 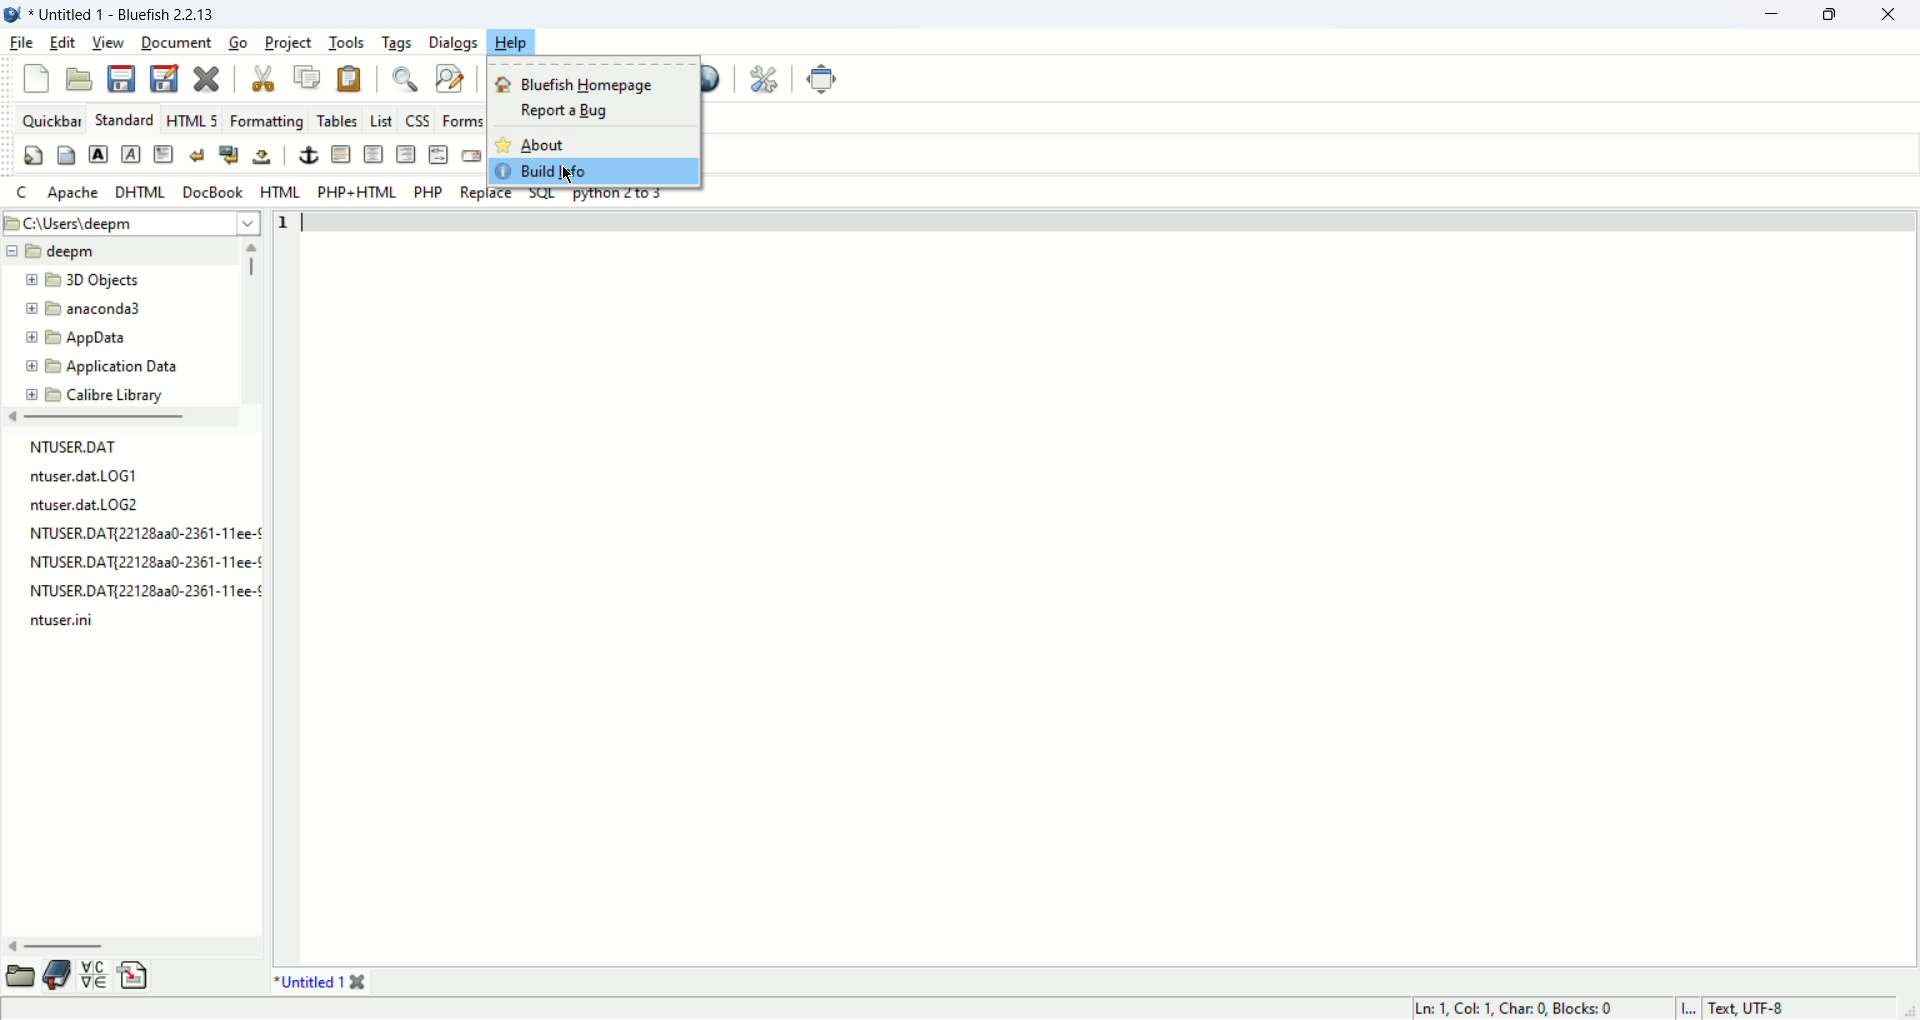 What do you see at coordinates (125, 78) in the screenshot?
I see `save` at bounding box center [125, 78].